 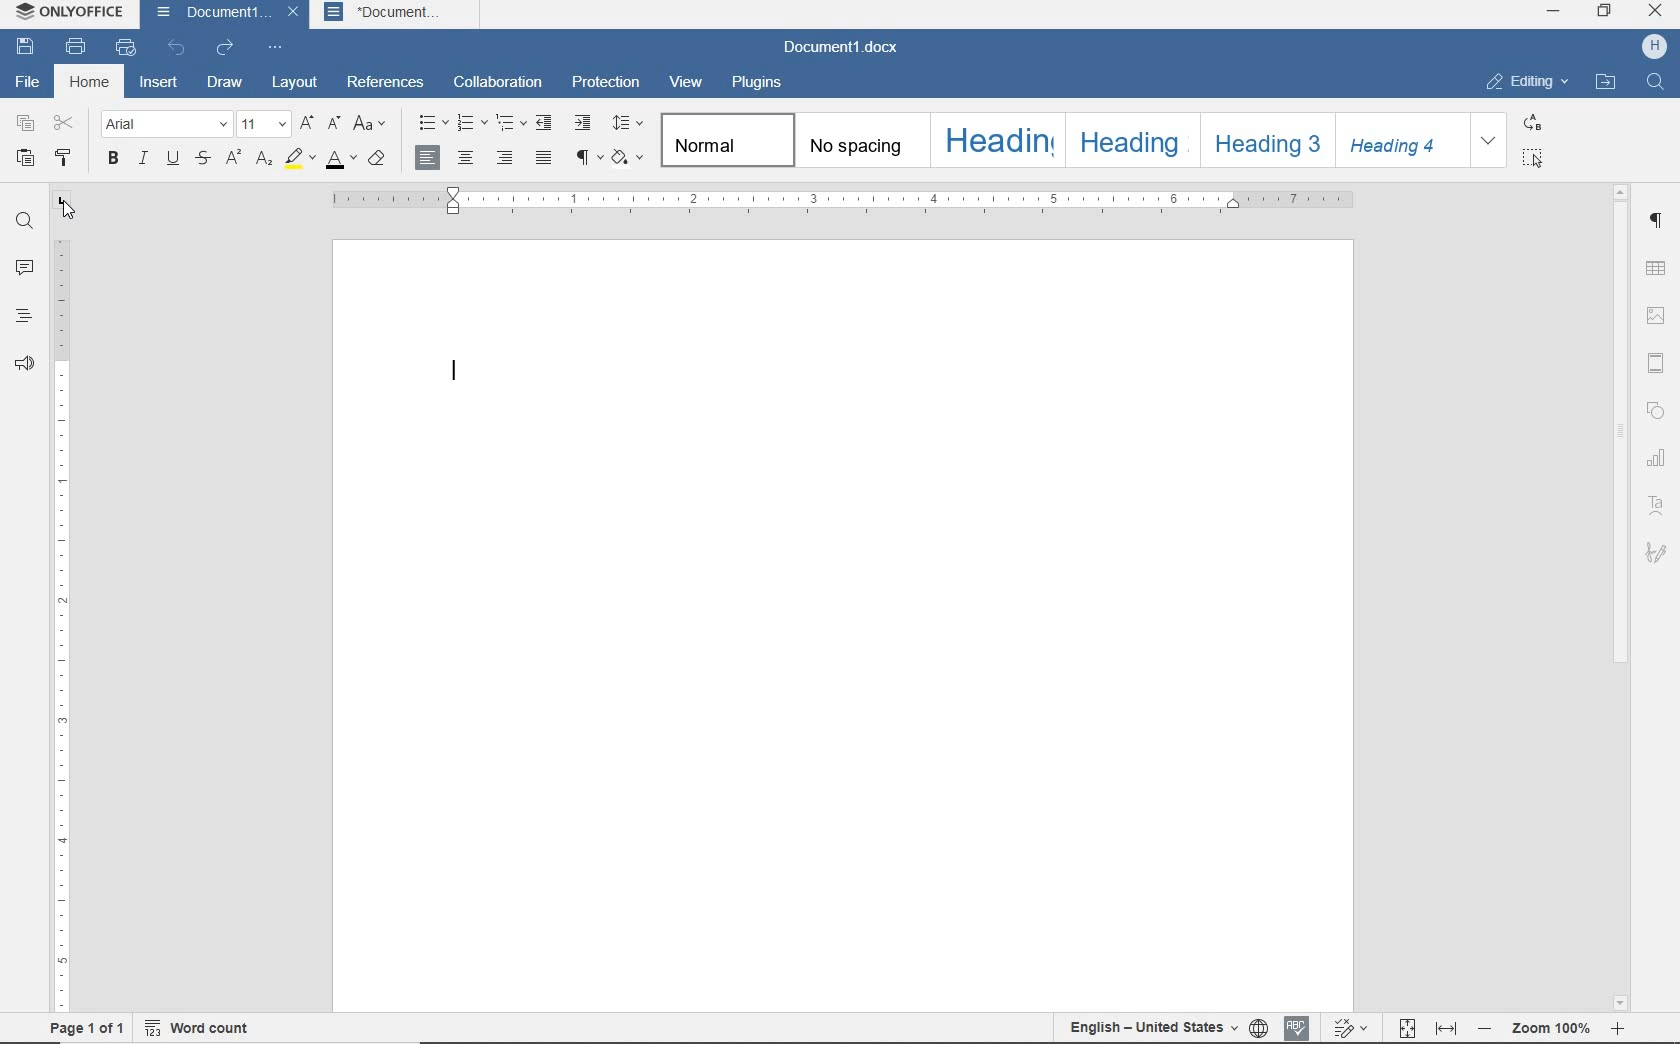 What do you see at coordinates (1658, 412) in the screenshot?
I see `SHAPE` at bounding box center [1658, 412].